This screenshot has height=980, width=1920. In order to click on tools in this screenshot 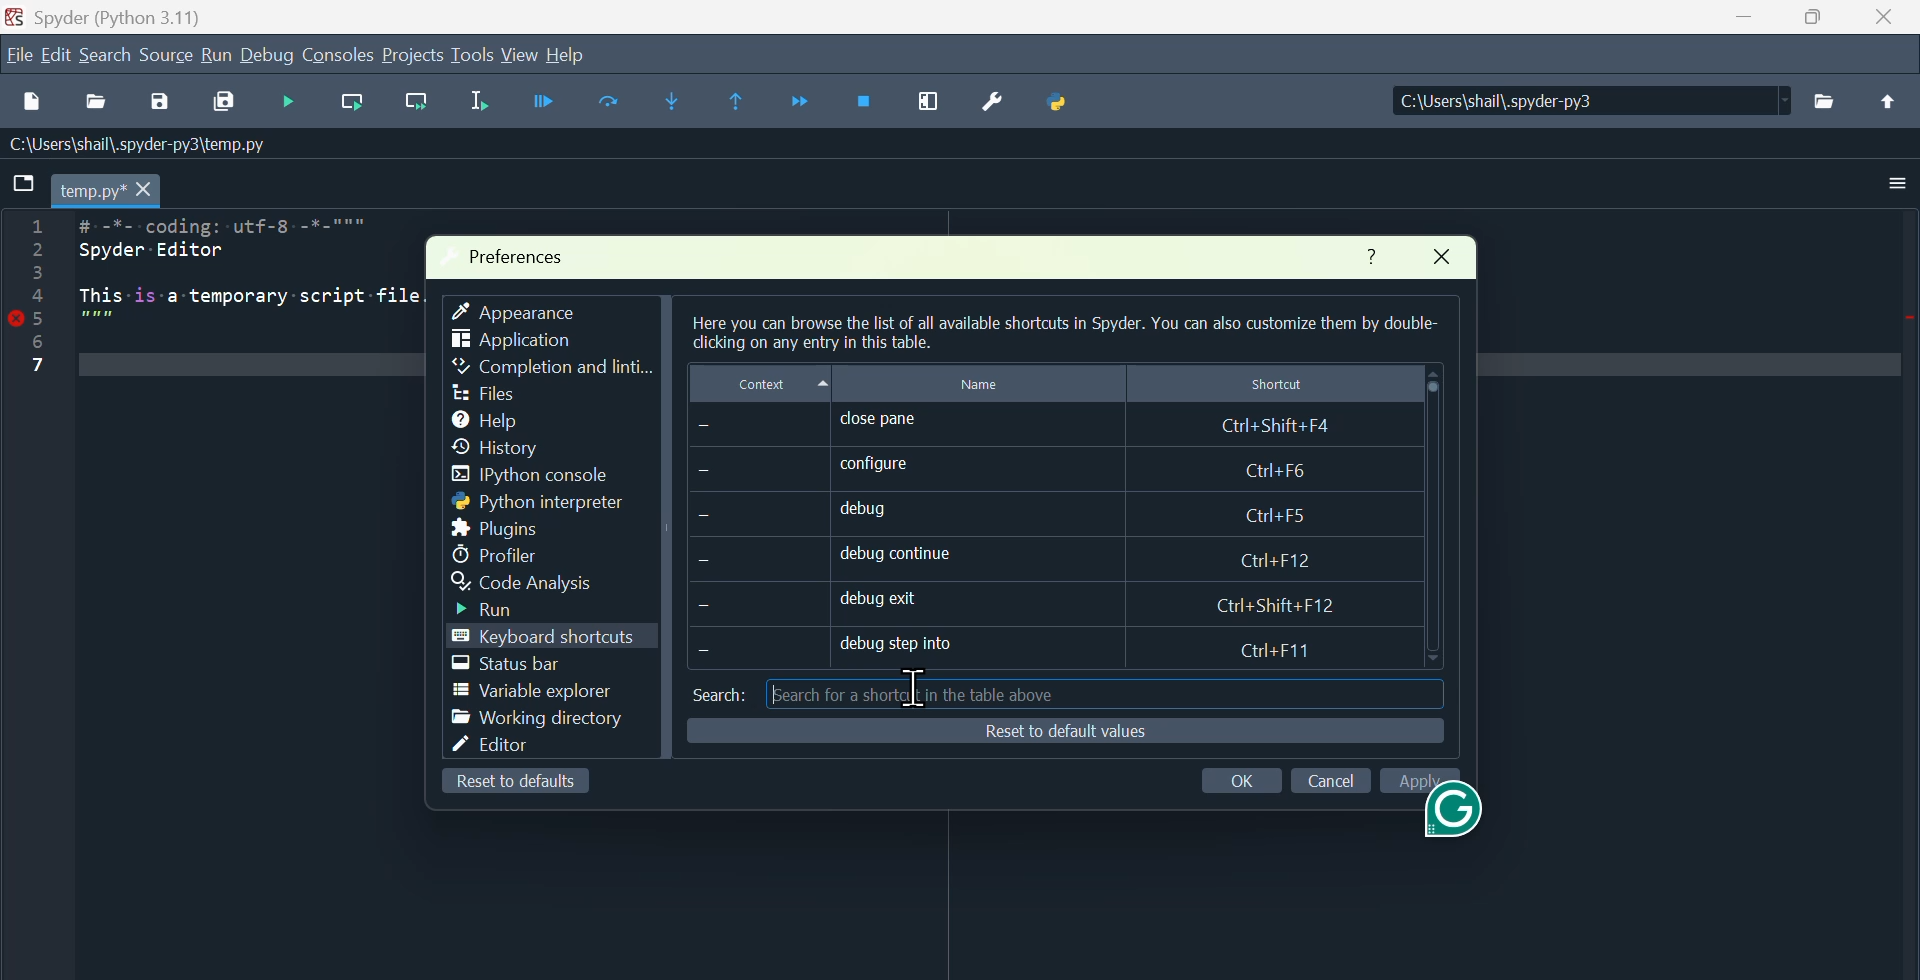, I will do `click(472, 55)`.